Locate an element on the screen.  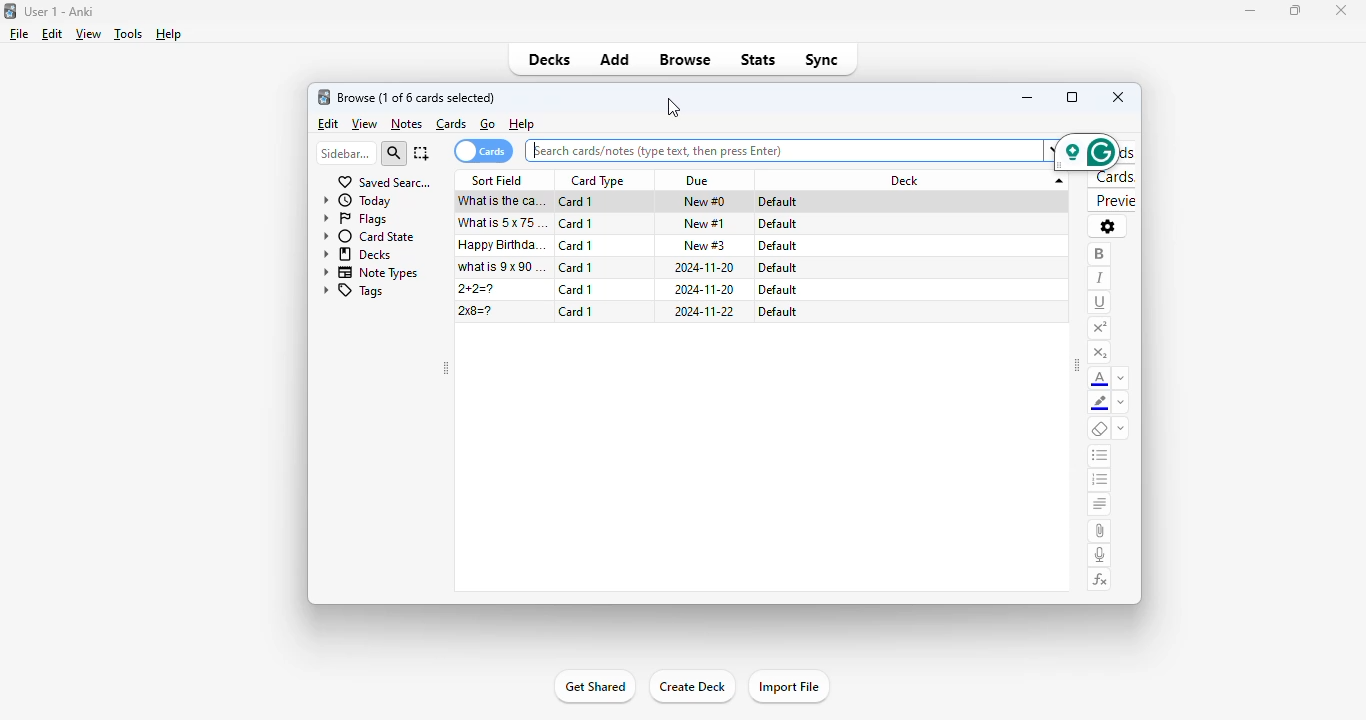
card state is located at coordinates (371, 236).